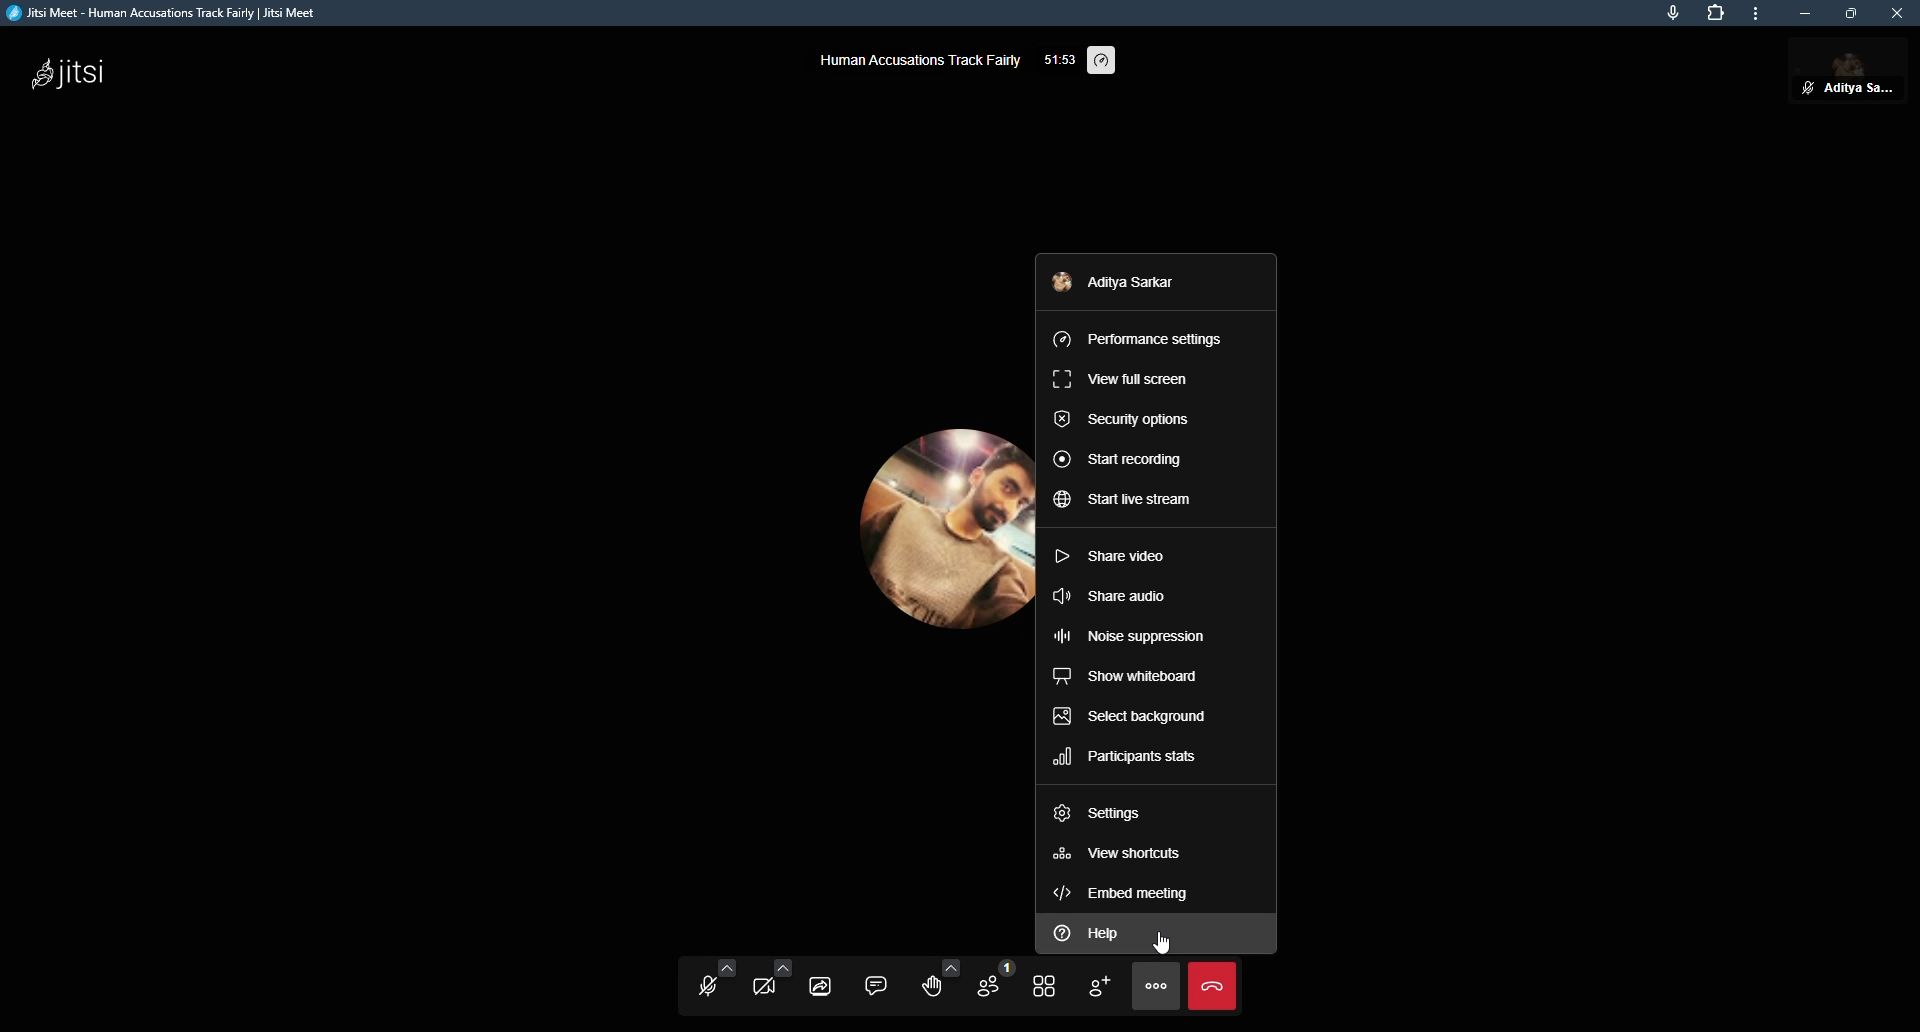 Image resolution: width=1920 pixels, height=1032 pixels. Describe the element at coordinates (1210, 989) in the screenshot. I see `end call` at that location.